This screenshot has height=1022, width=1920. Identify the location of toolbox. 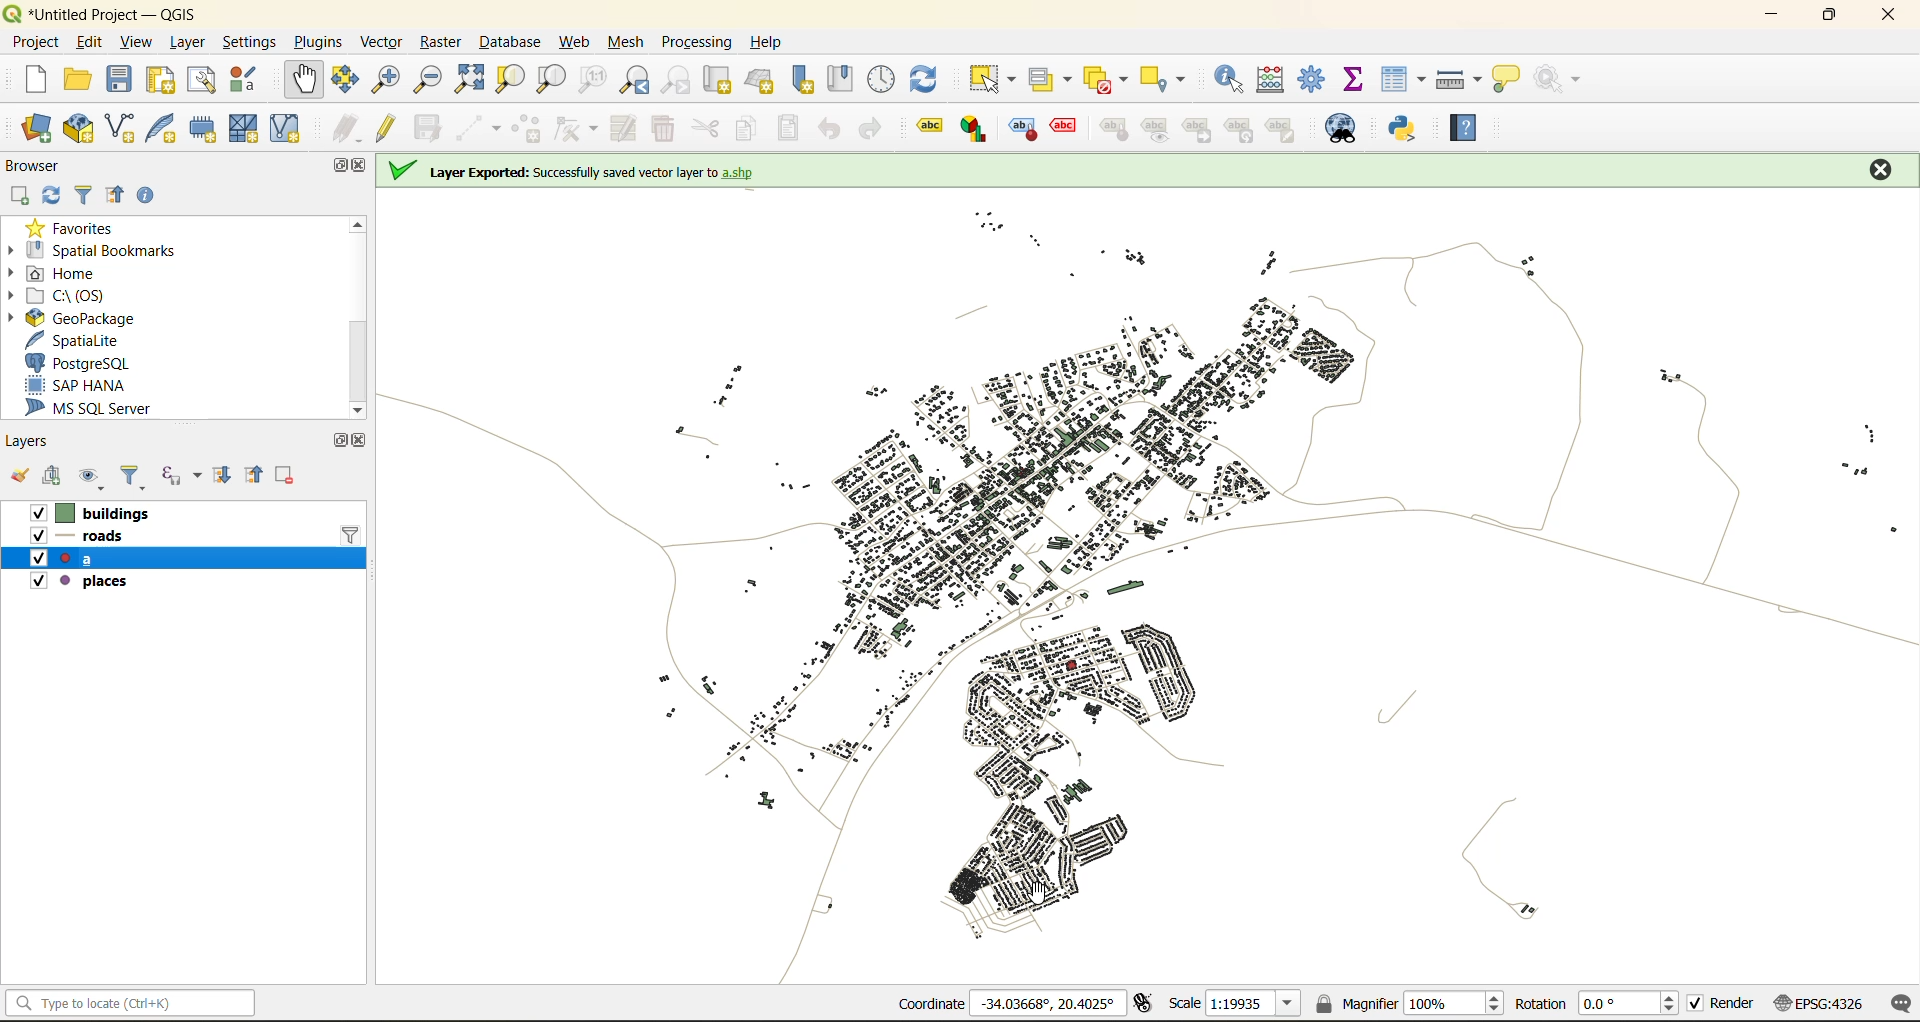
(1314, 78).